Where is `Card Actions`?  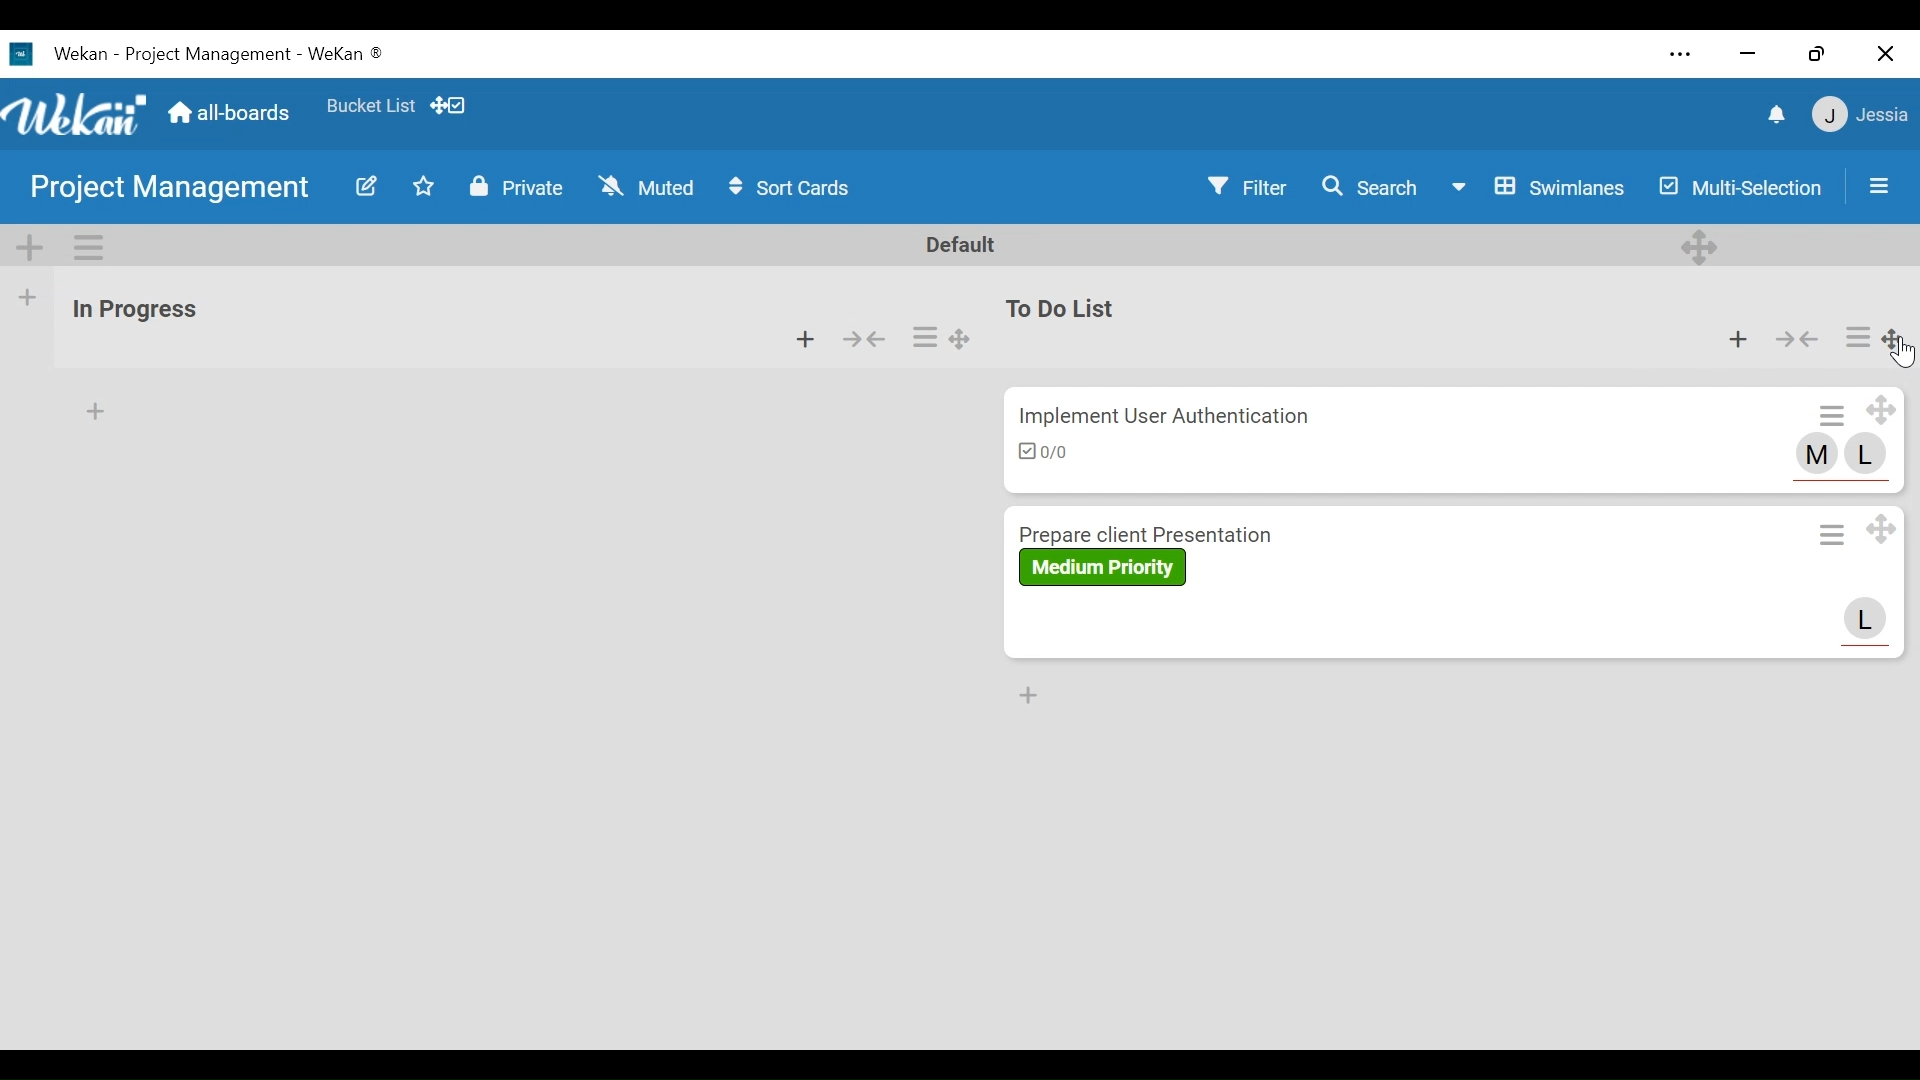 Card Actions is located at coordinates (1829, 533).